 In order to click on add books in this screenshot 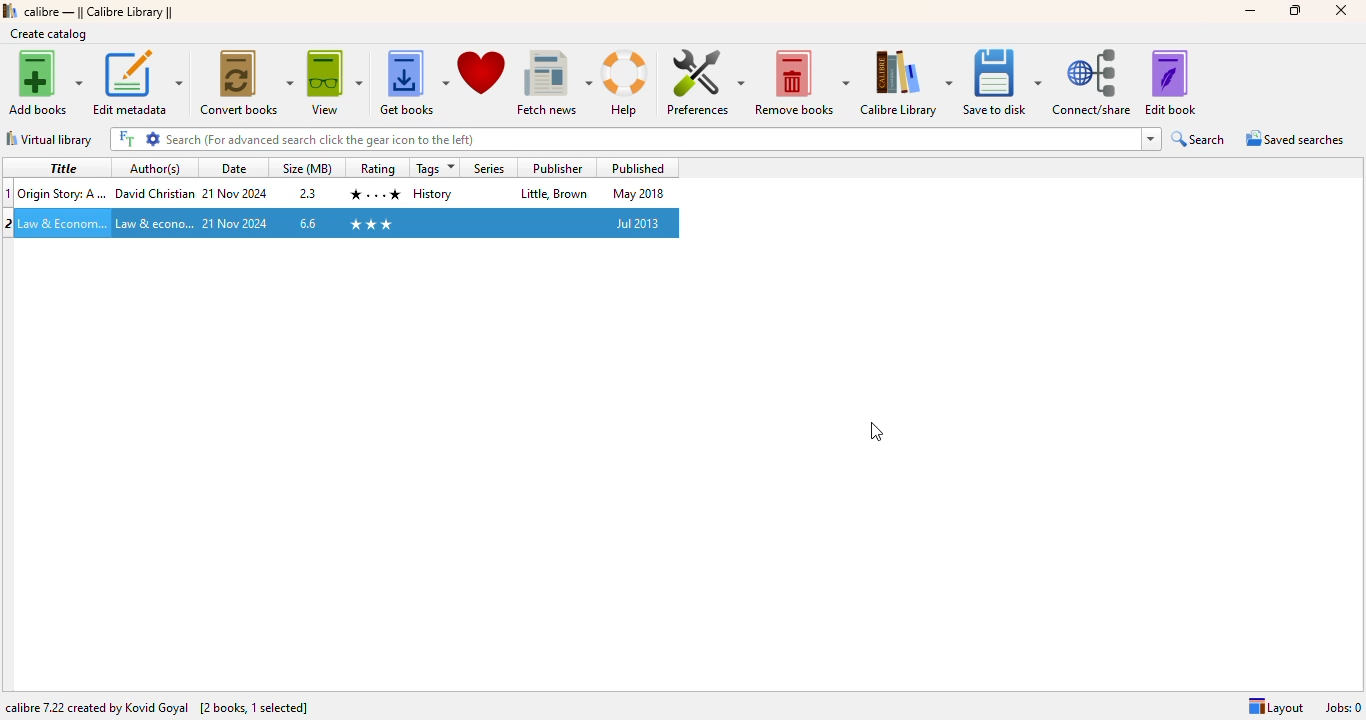, I will do `click(46, 82)`.